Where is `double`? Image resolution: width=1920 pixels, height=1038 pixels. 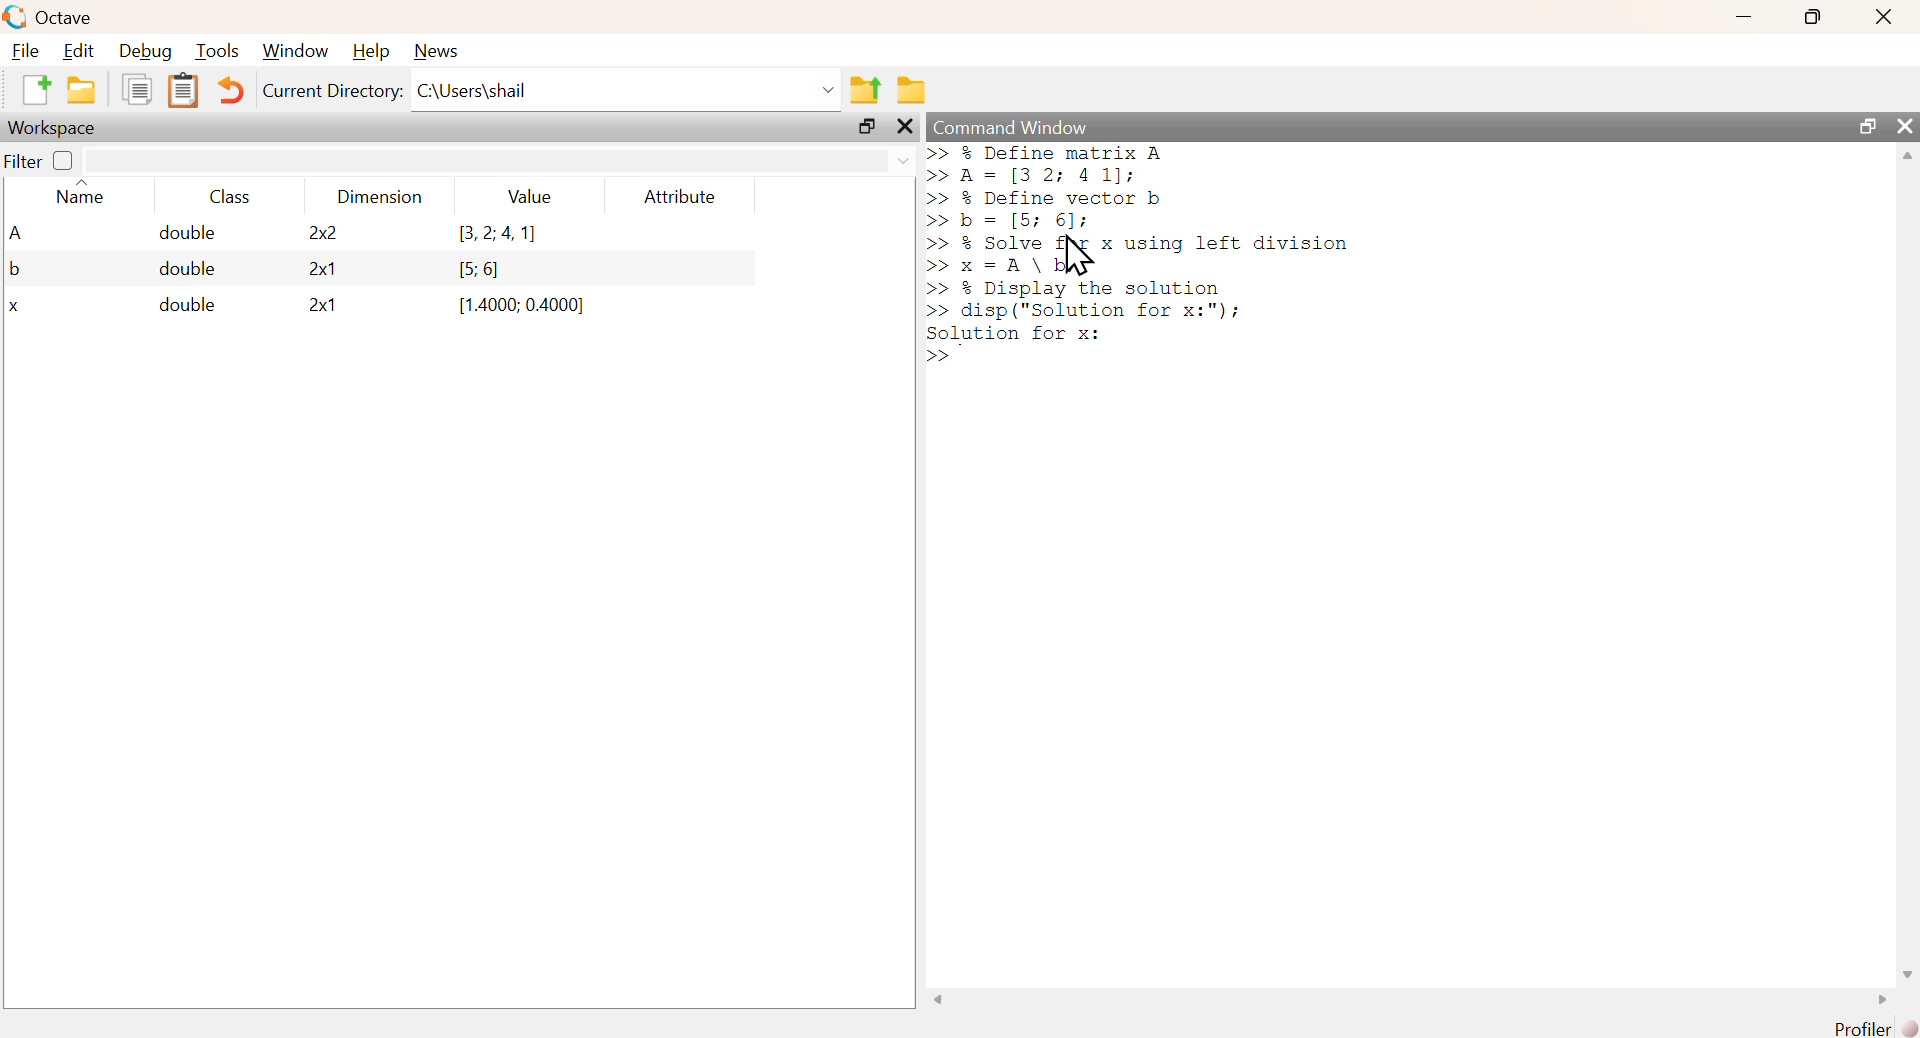 double is located at coordinates (172, 234).